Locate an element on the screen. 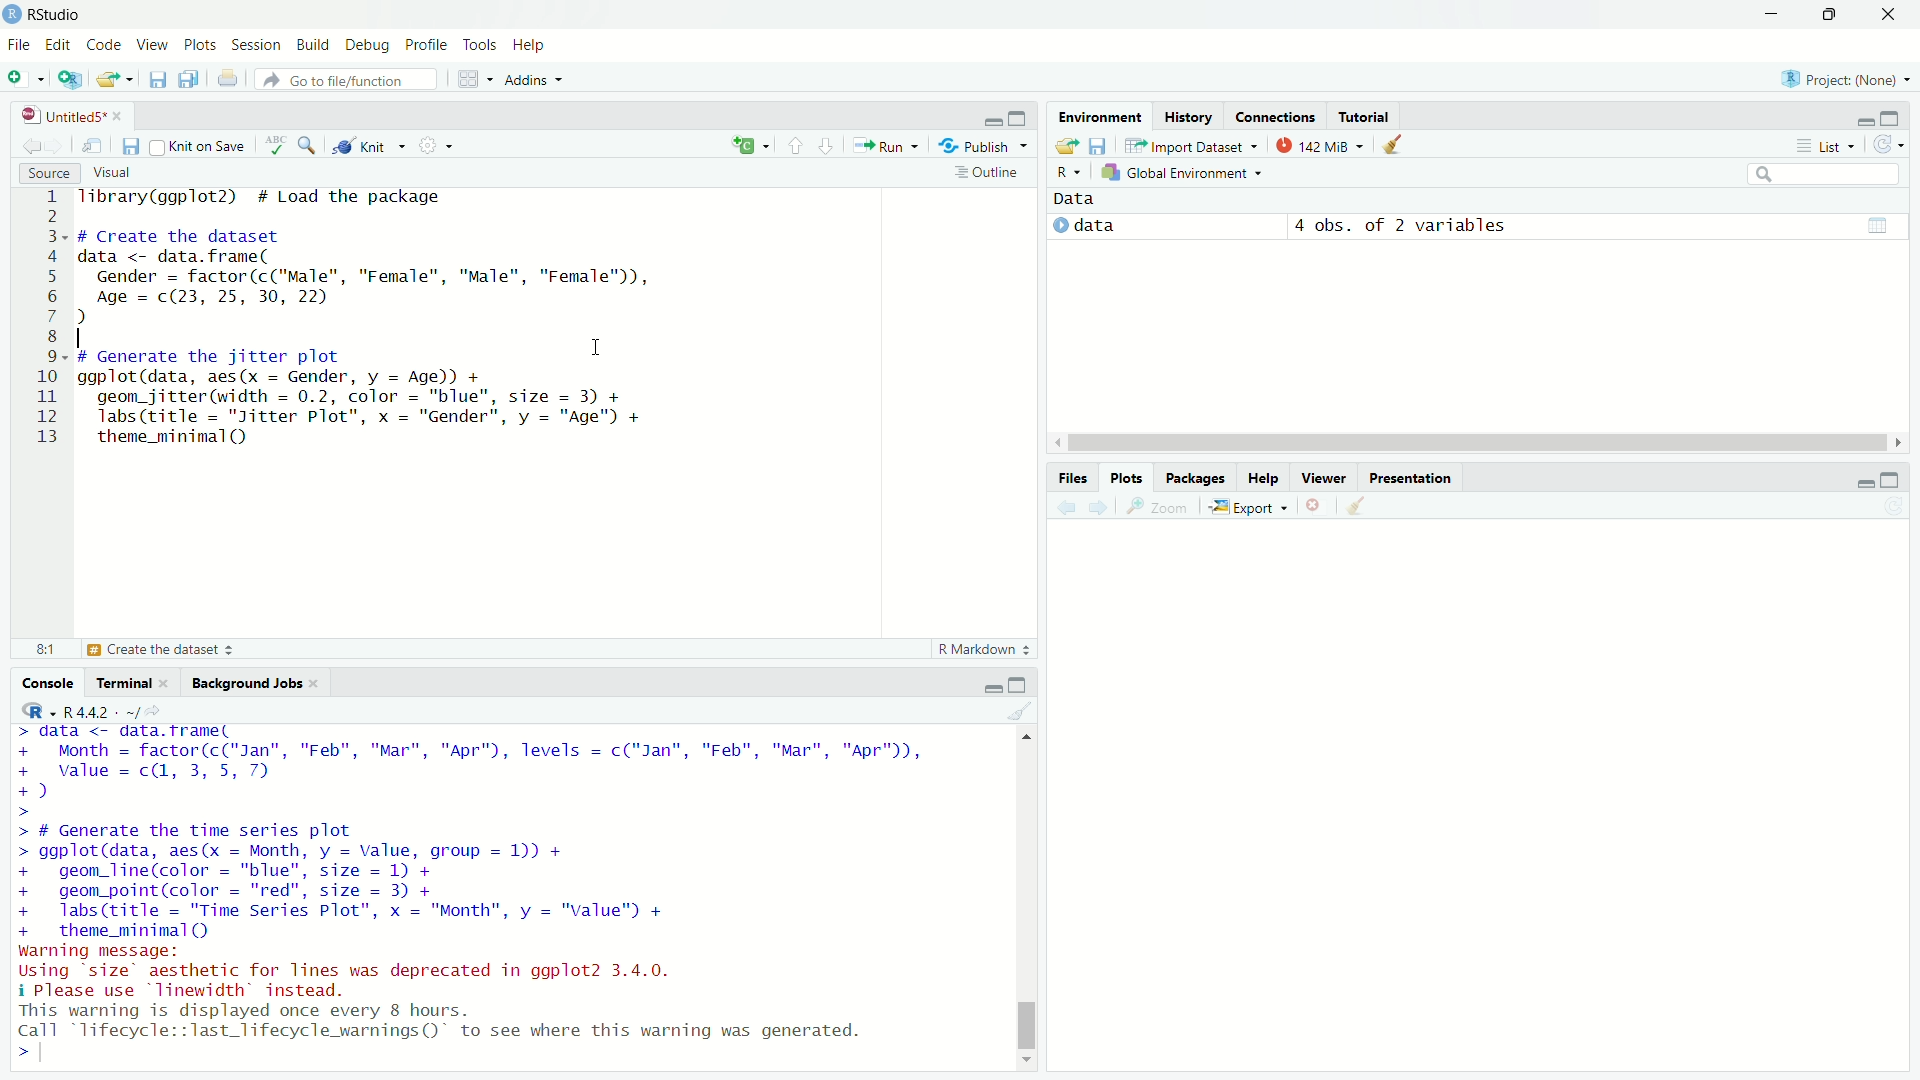 The image size is (1920, 1080). view is located at coordinates (148, 44).